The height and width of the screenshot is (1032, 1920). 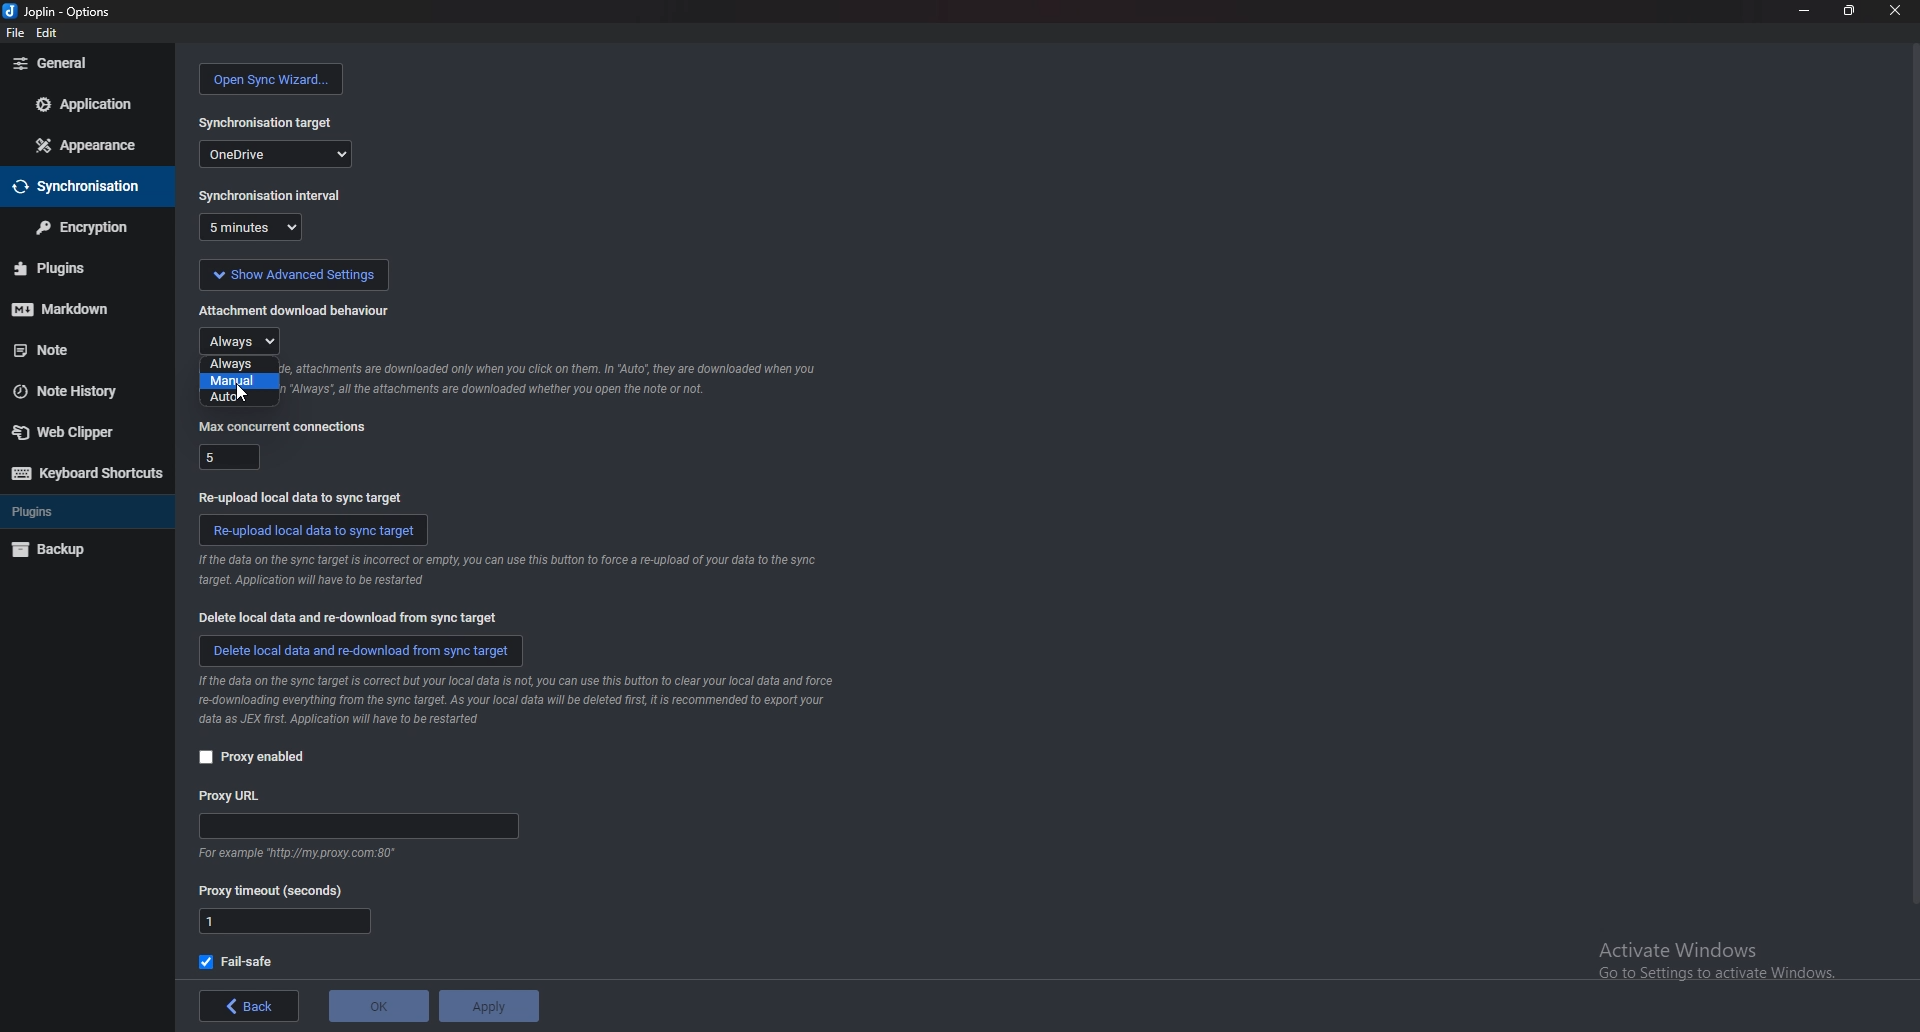 What do you see at coordinates (46, 33) in the screenshot?
I see `edit` at bounding box center [46, 33].